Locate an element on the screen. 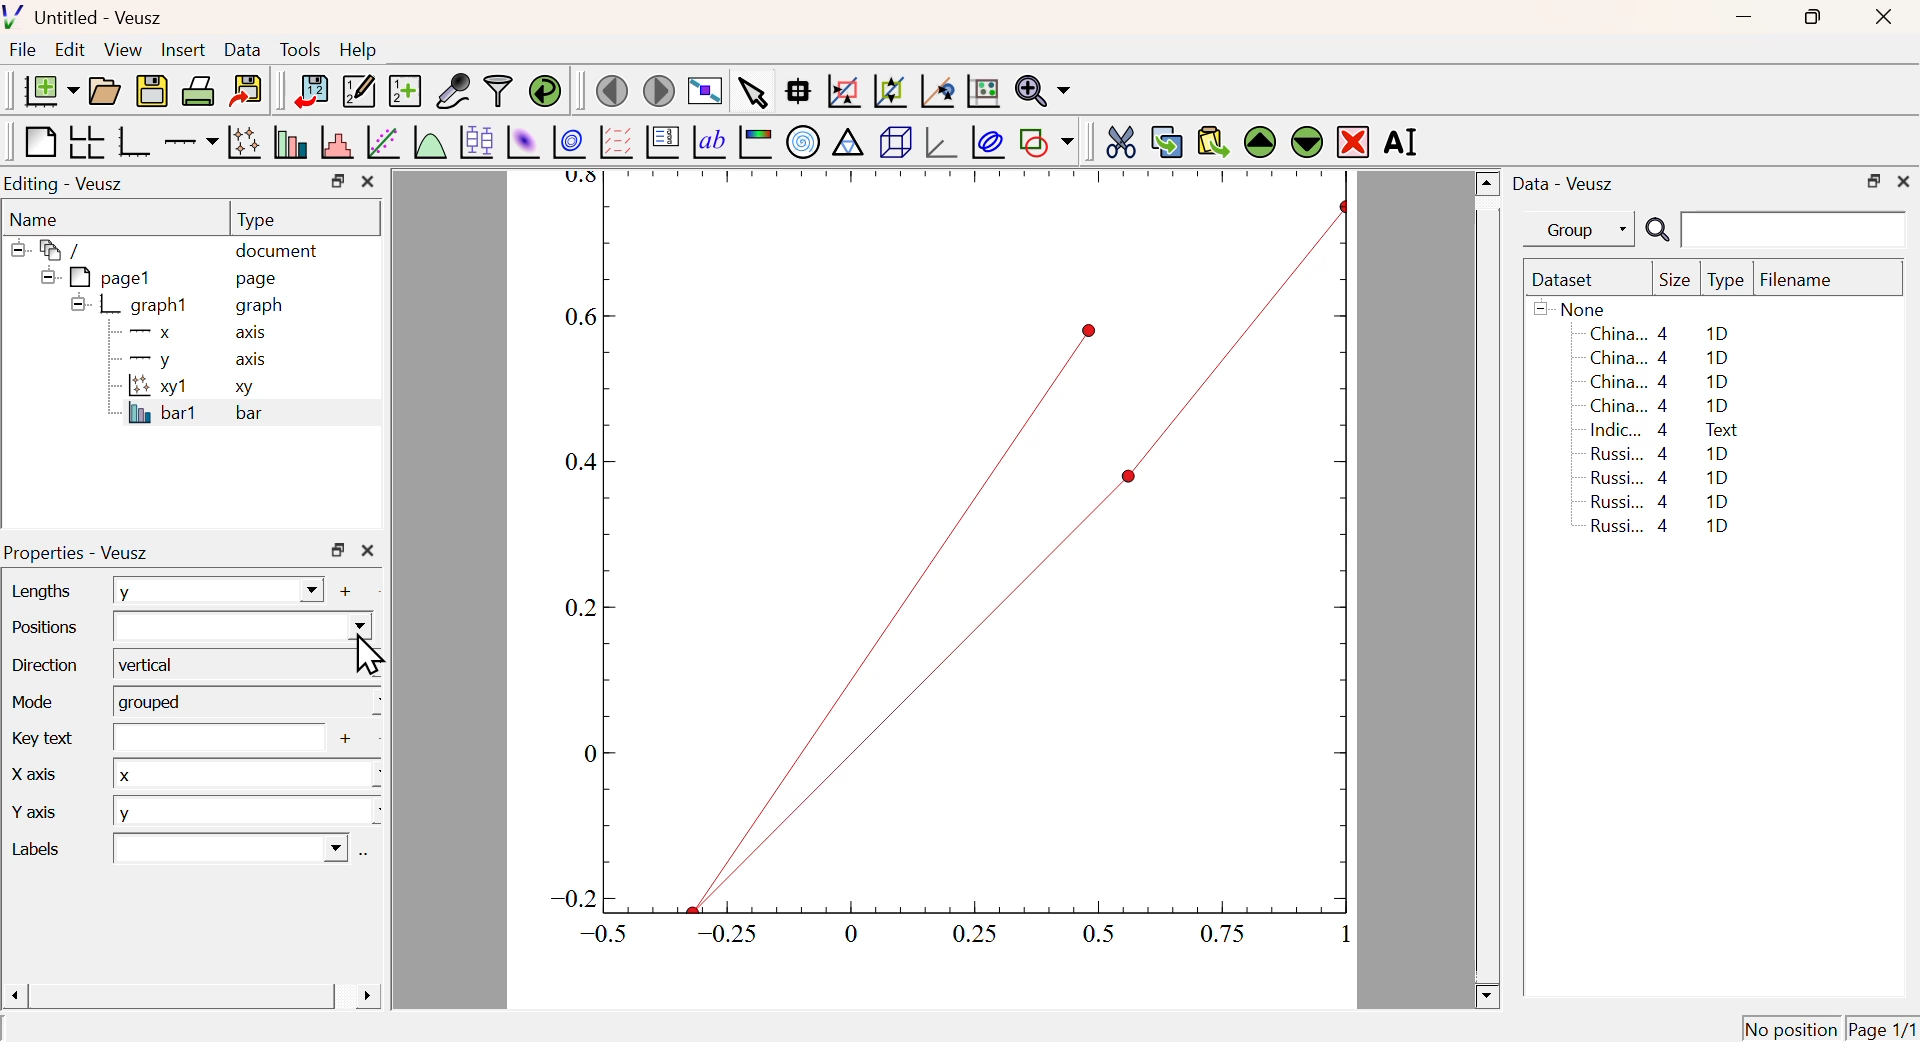 The height and width of the screenshot is (1042, 1920). Scroll is located at coordinates (191, 998).